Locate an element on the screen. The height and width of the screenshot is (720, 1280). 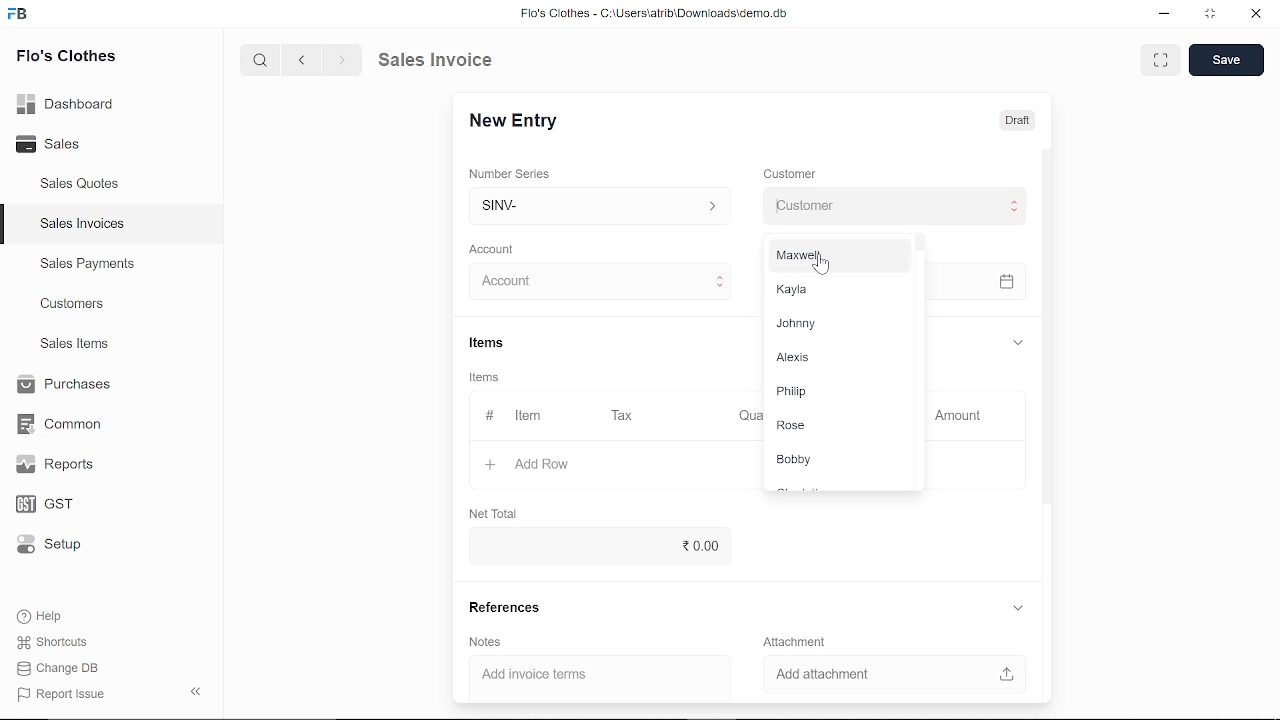
expand is located at coordinates (1162, 60).